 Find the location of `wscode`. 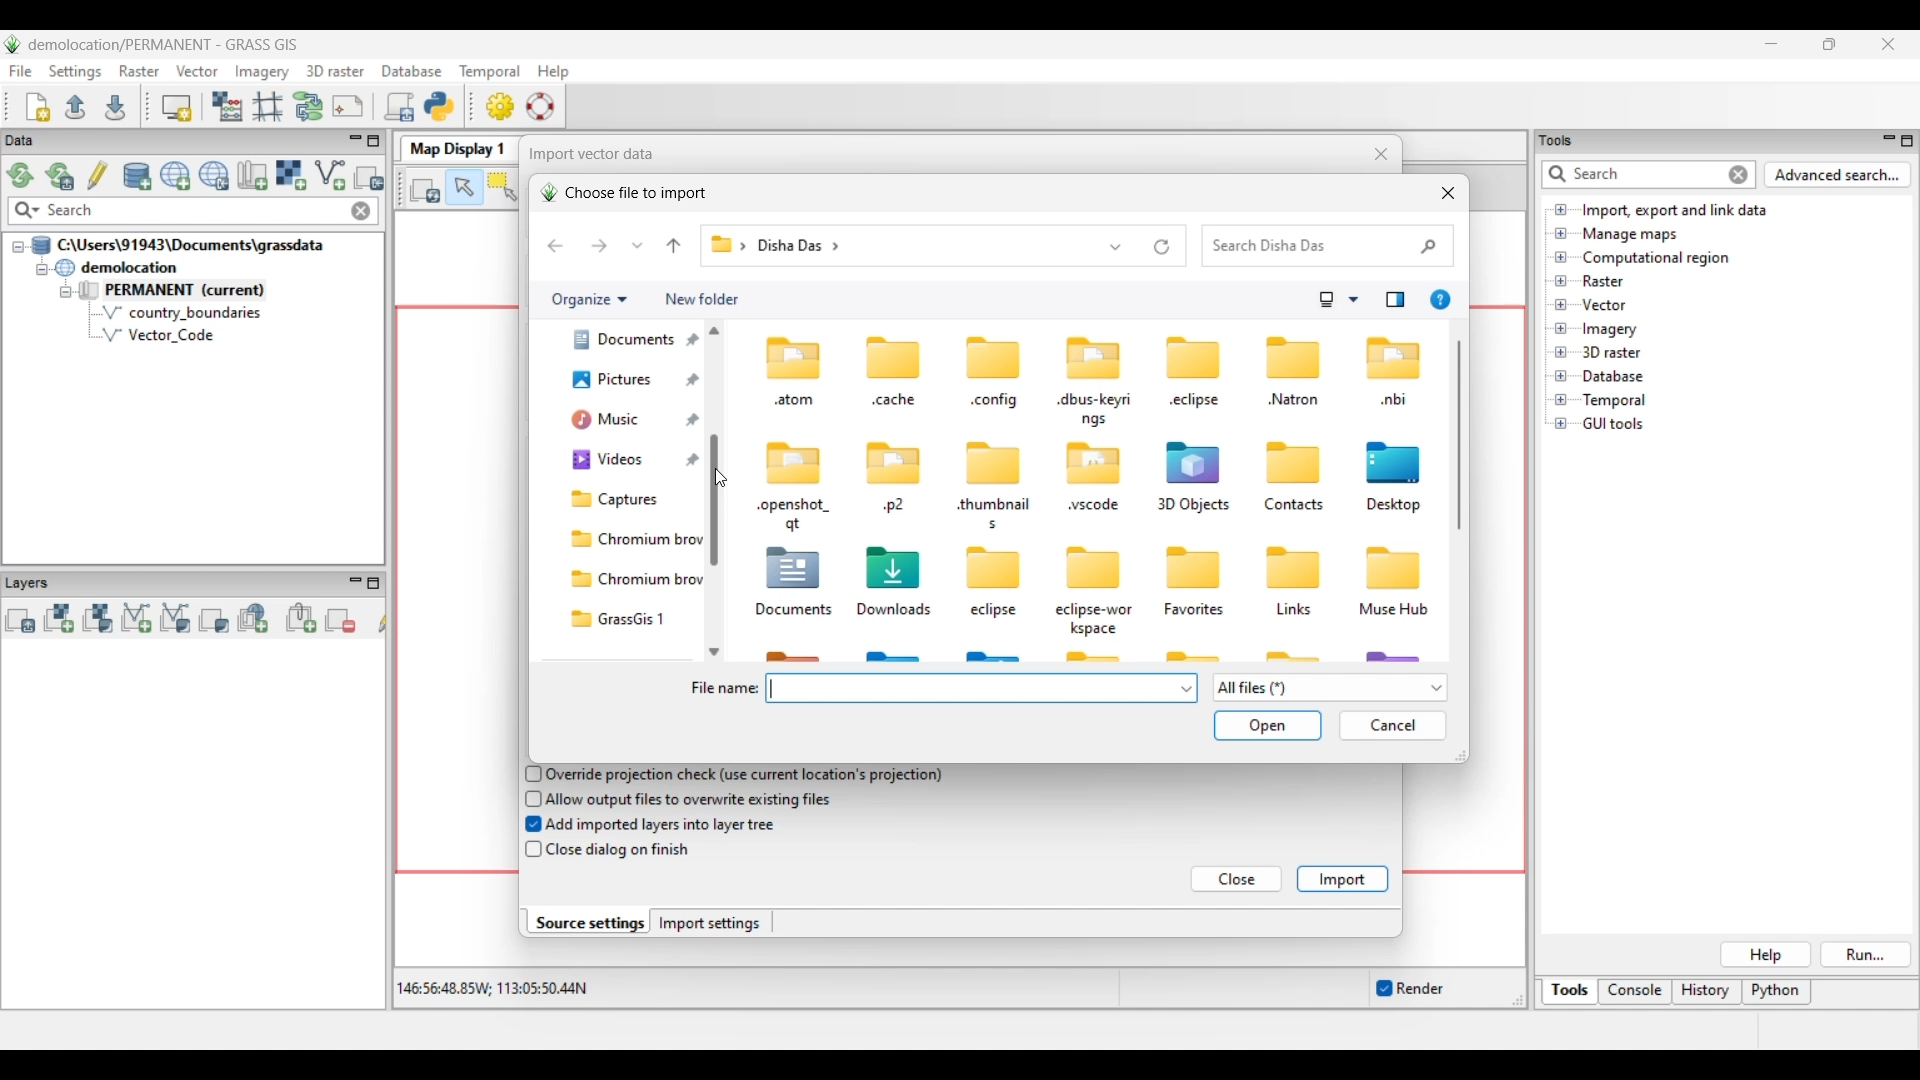

wscode is located at coordinates (1094, 507).